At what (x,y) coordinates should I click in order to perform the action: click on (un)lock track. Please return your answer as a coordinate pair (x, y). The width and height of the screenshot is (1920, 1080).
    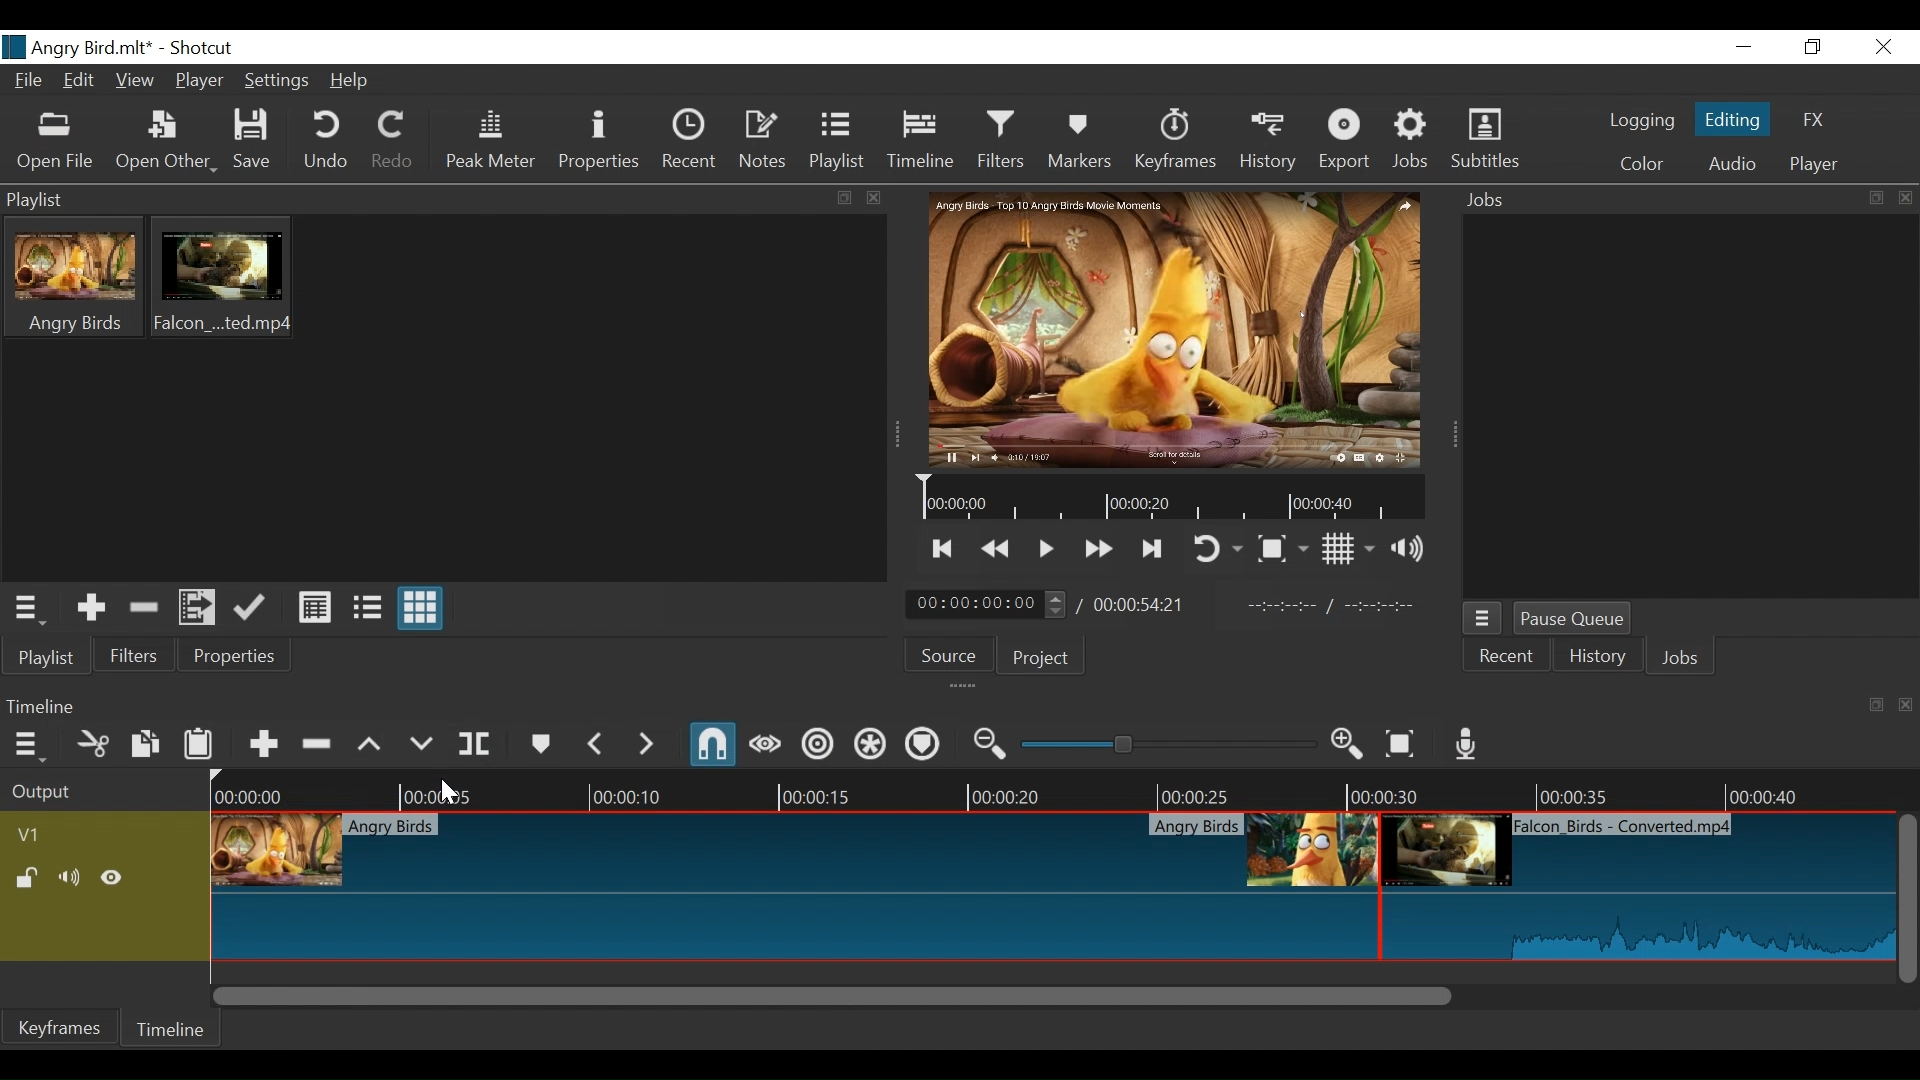
    Looking at the image, I should click on (25, 878).